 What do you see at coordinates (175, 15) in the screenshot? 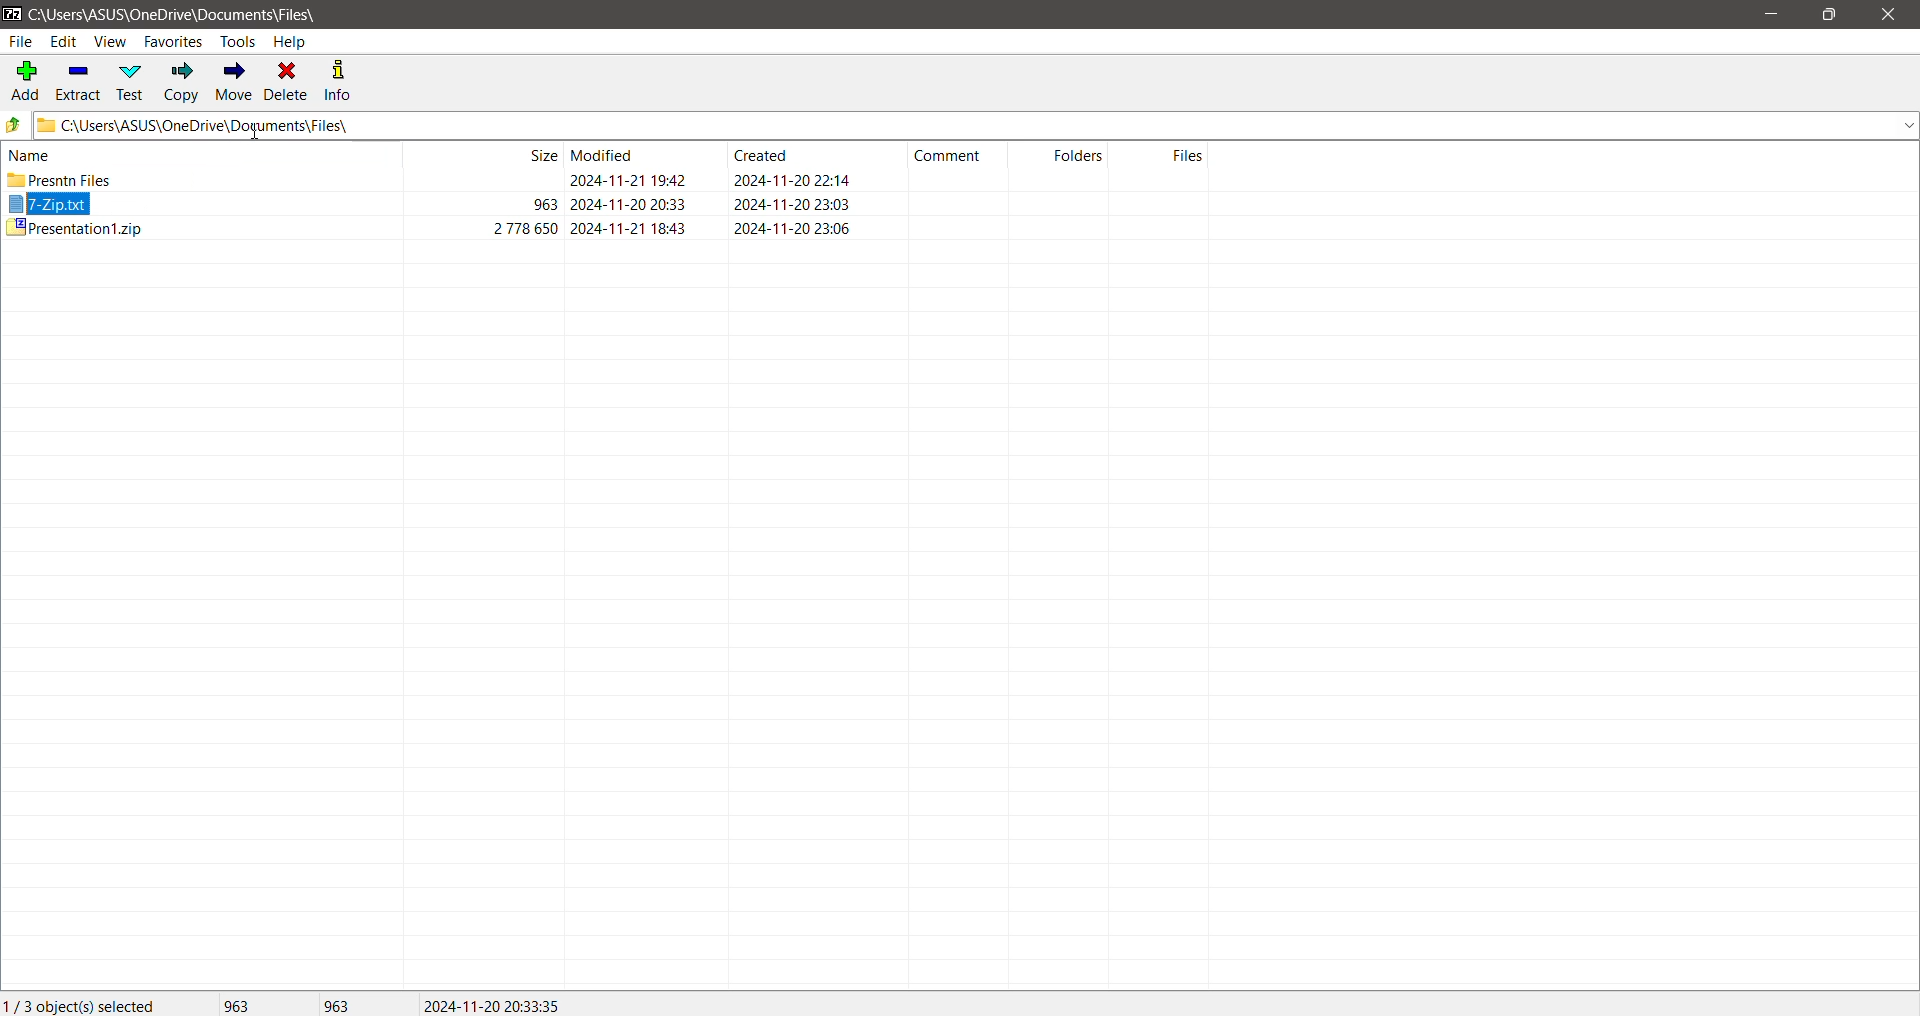
I see `Current Folder Path` at bounding box center [175, 15].